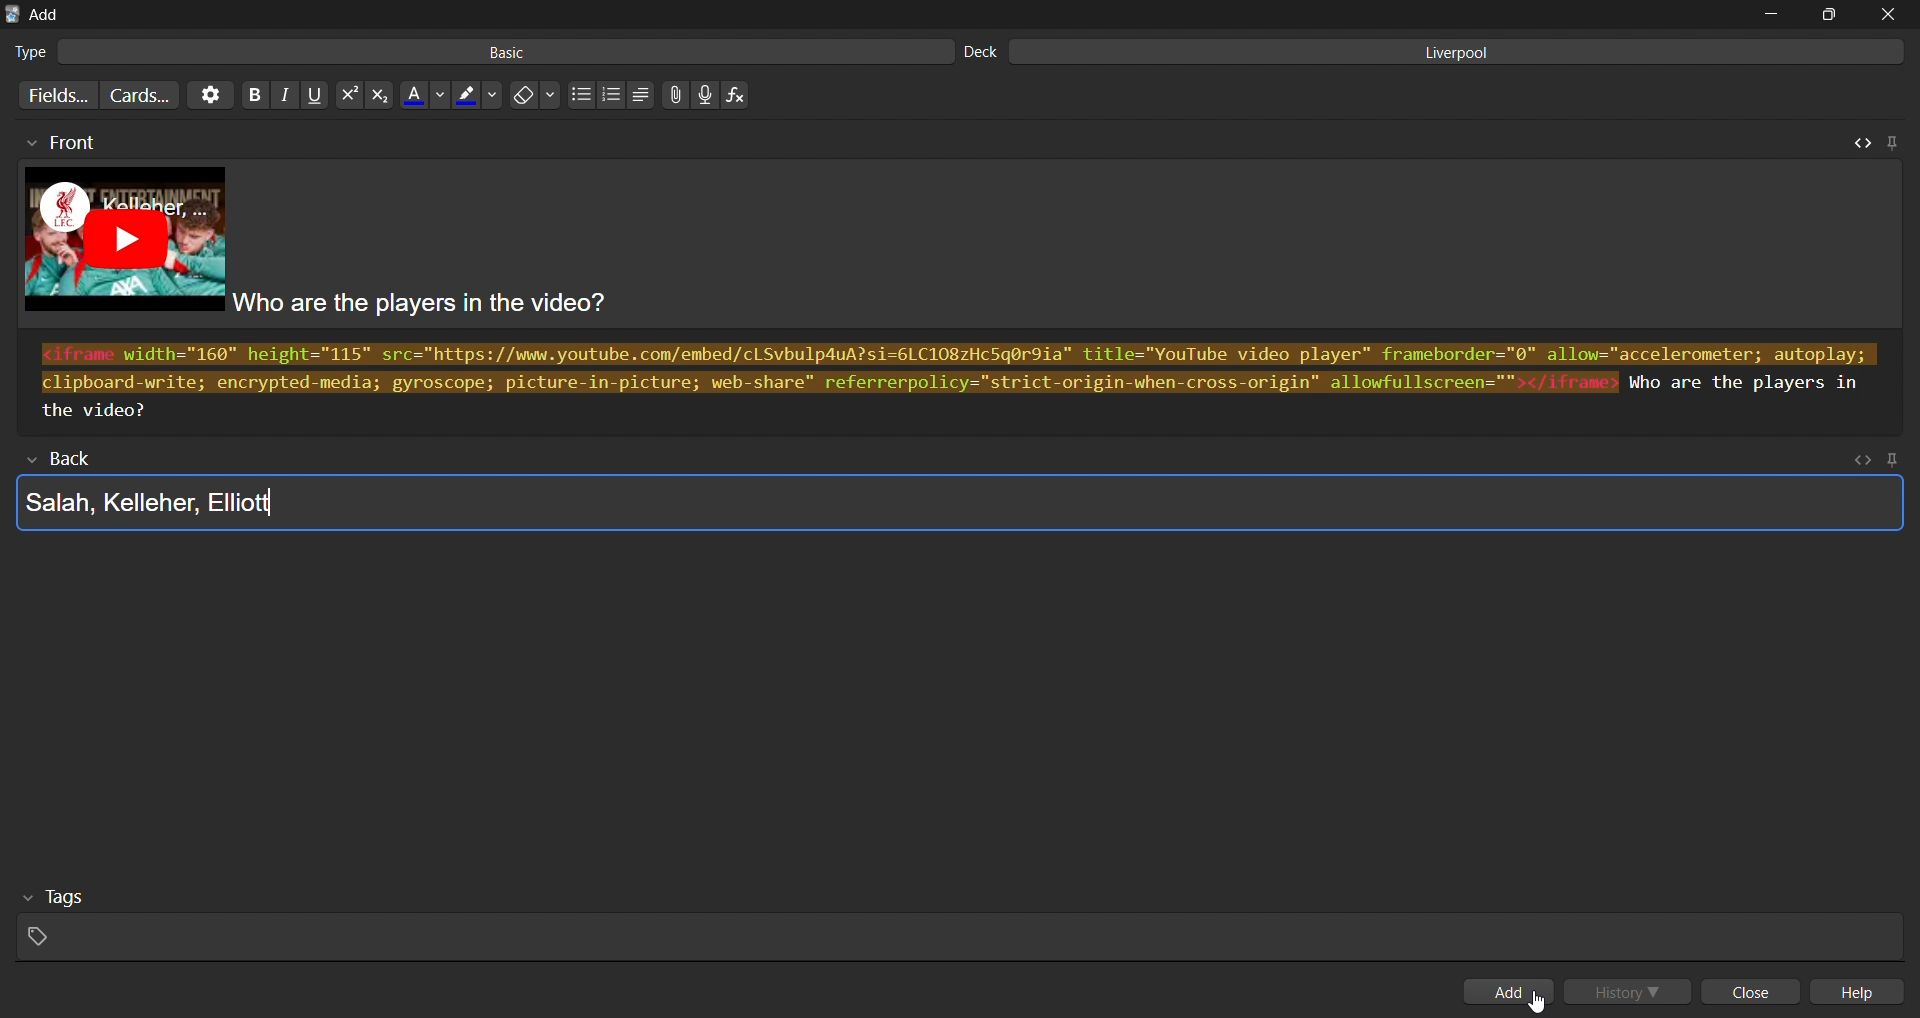  Describe the element at coordinates (611, 95) in the screenshot. I see `ordered list` at that location.